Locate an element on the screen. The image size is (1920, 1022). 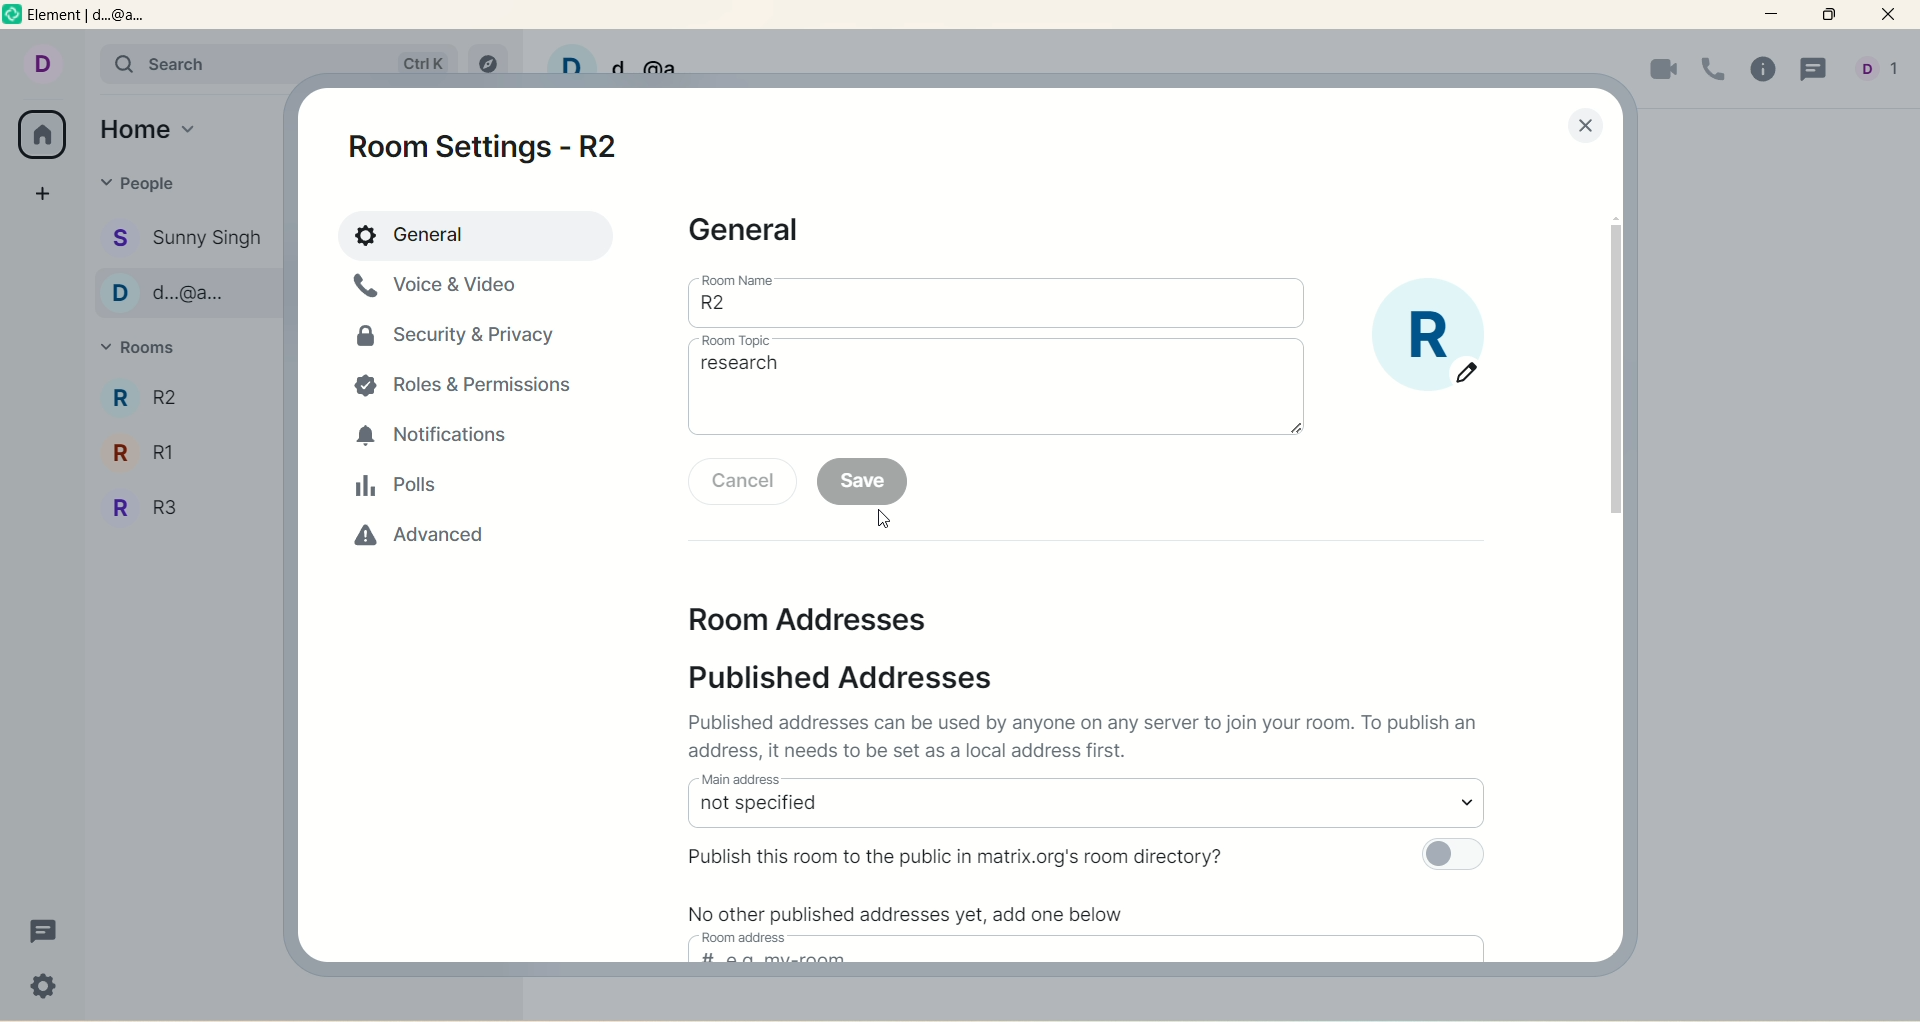
logo is located at coordinates (13, 18).